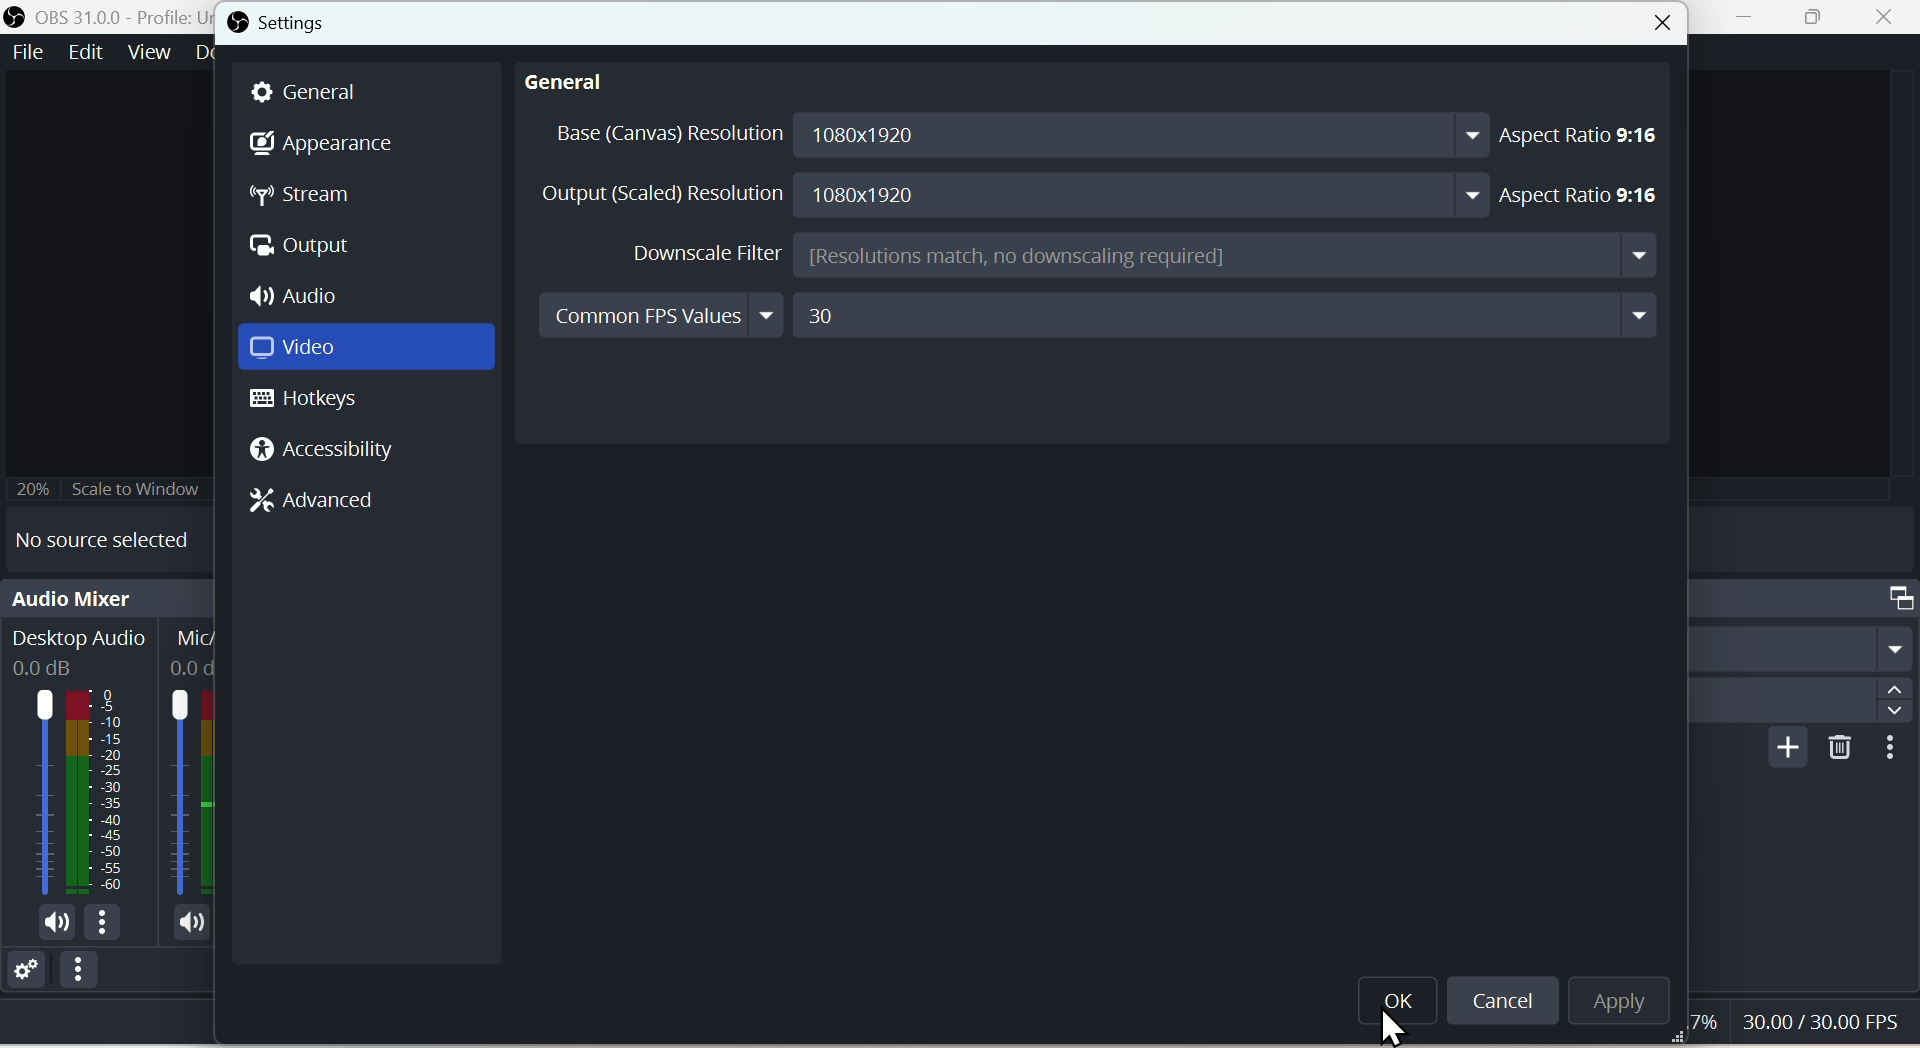 This screenshot has width=1920, height=1048. Describe the element at coordinates (85, 52) in the screenshot. I see `Edit` at that location.